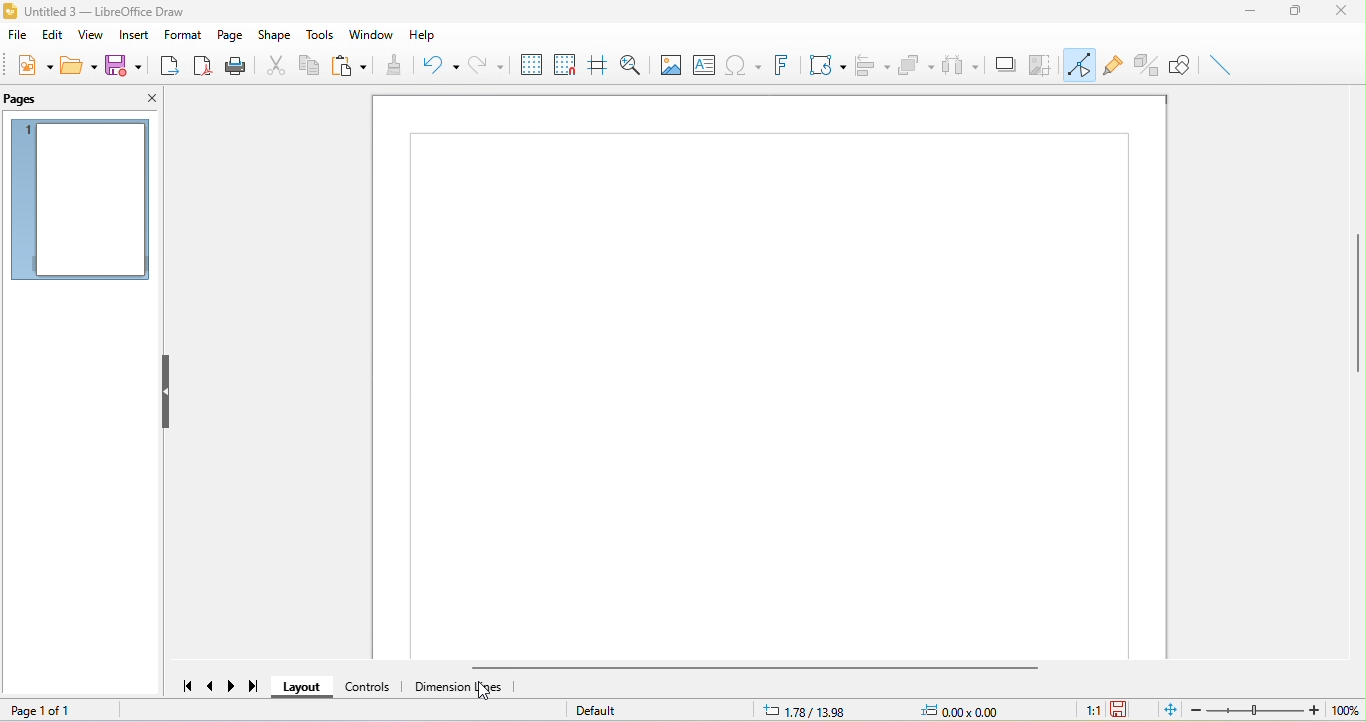  Describe the element at coordinates (165, 390) in the screenshot. I see `hide` at that location.